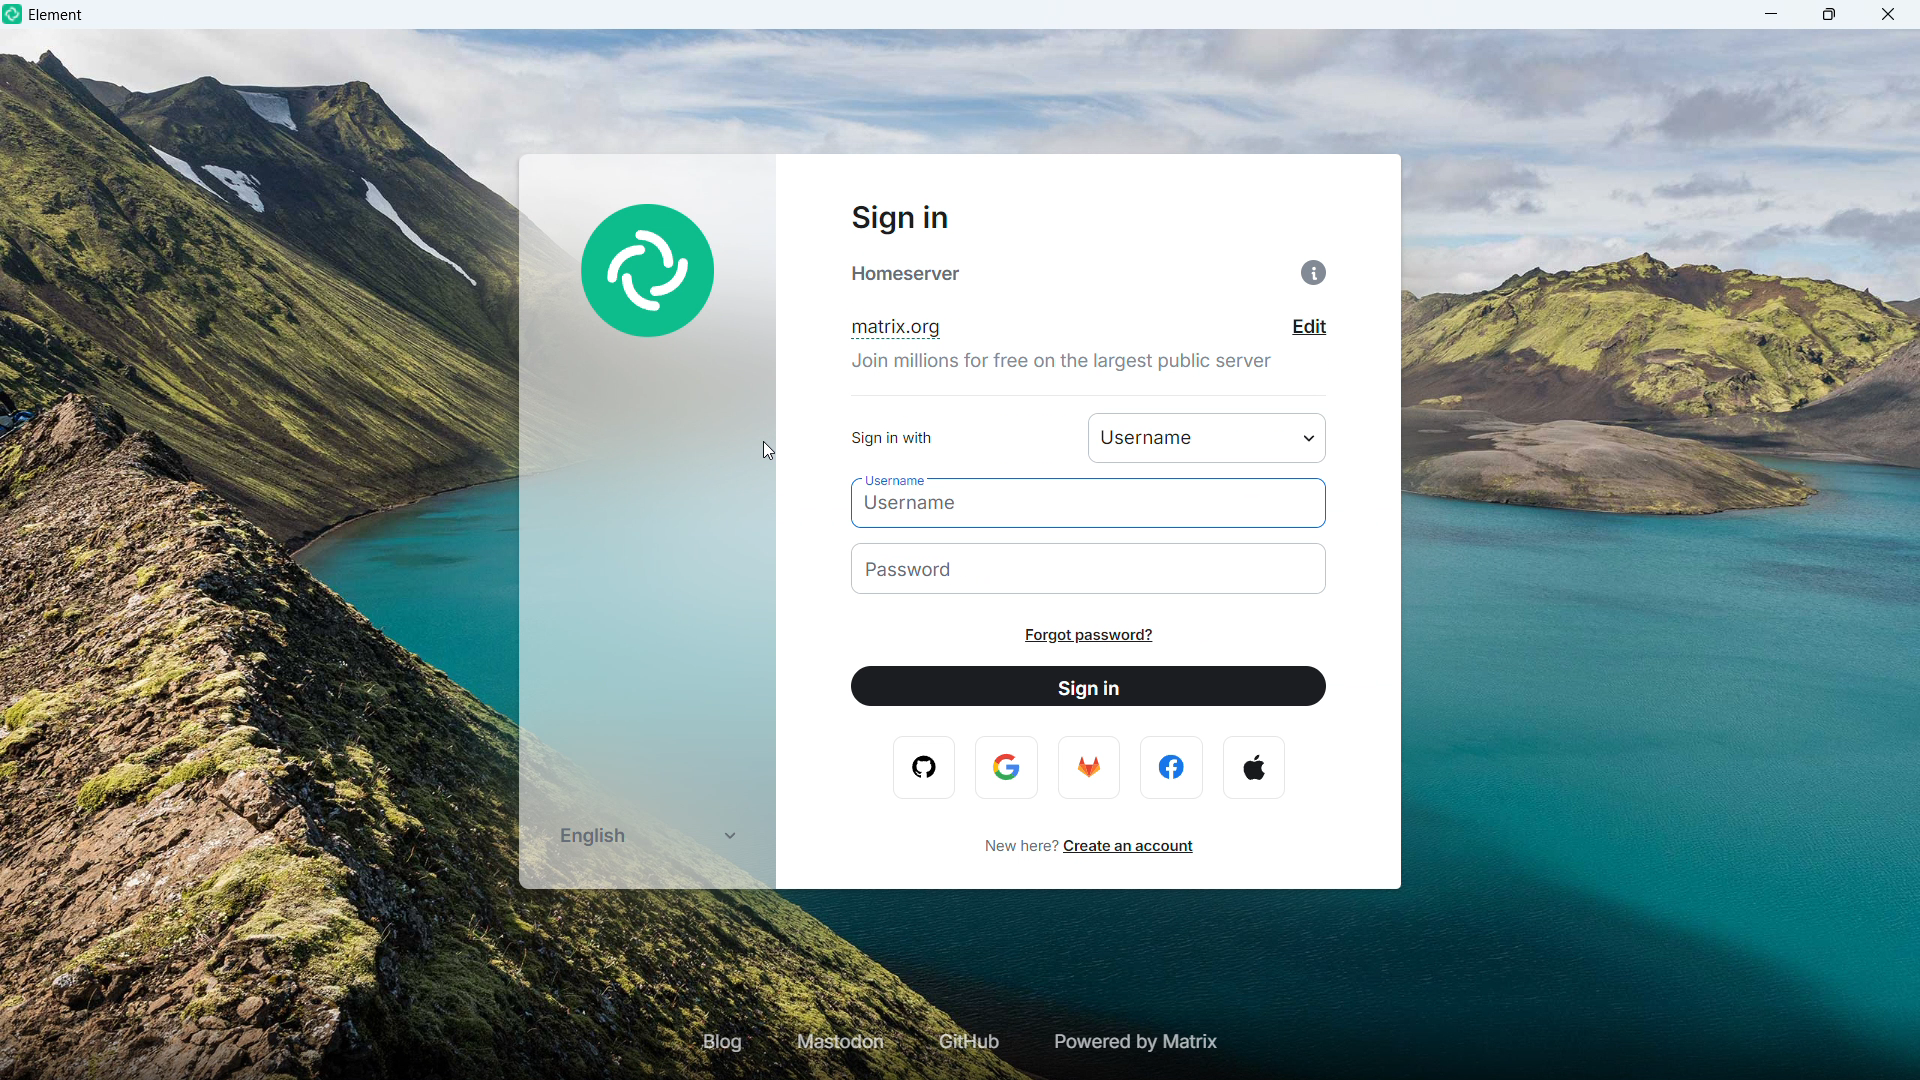 Image resolution: width=1920 pixels, height=1080 pixels. Describe the element at coordinates (1088, 636) in the screenshot. I see `Forgot password ` at that location.